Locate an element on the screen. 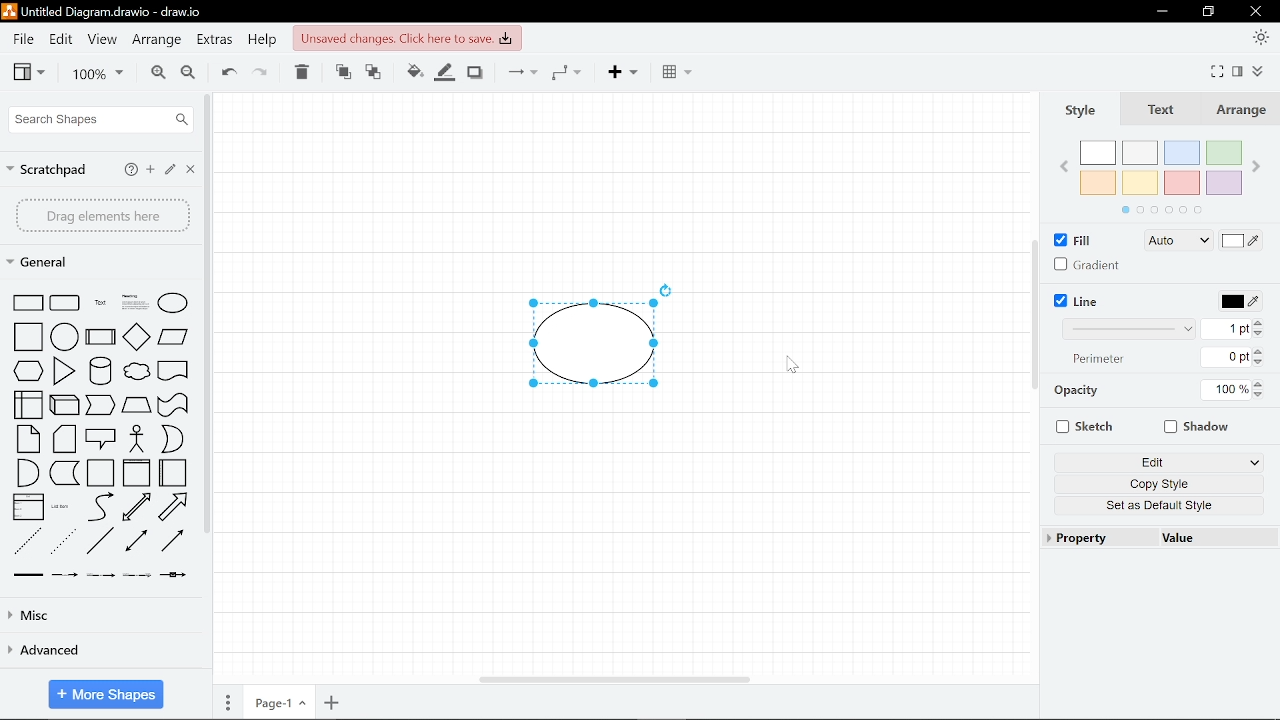 This screenshot has width=1280, height=720. Current page is located at coordinates (280, 702).